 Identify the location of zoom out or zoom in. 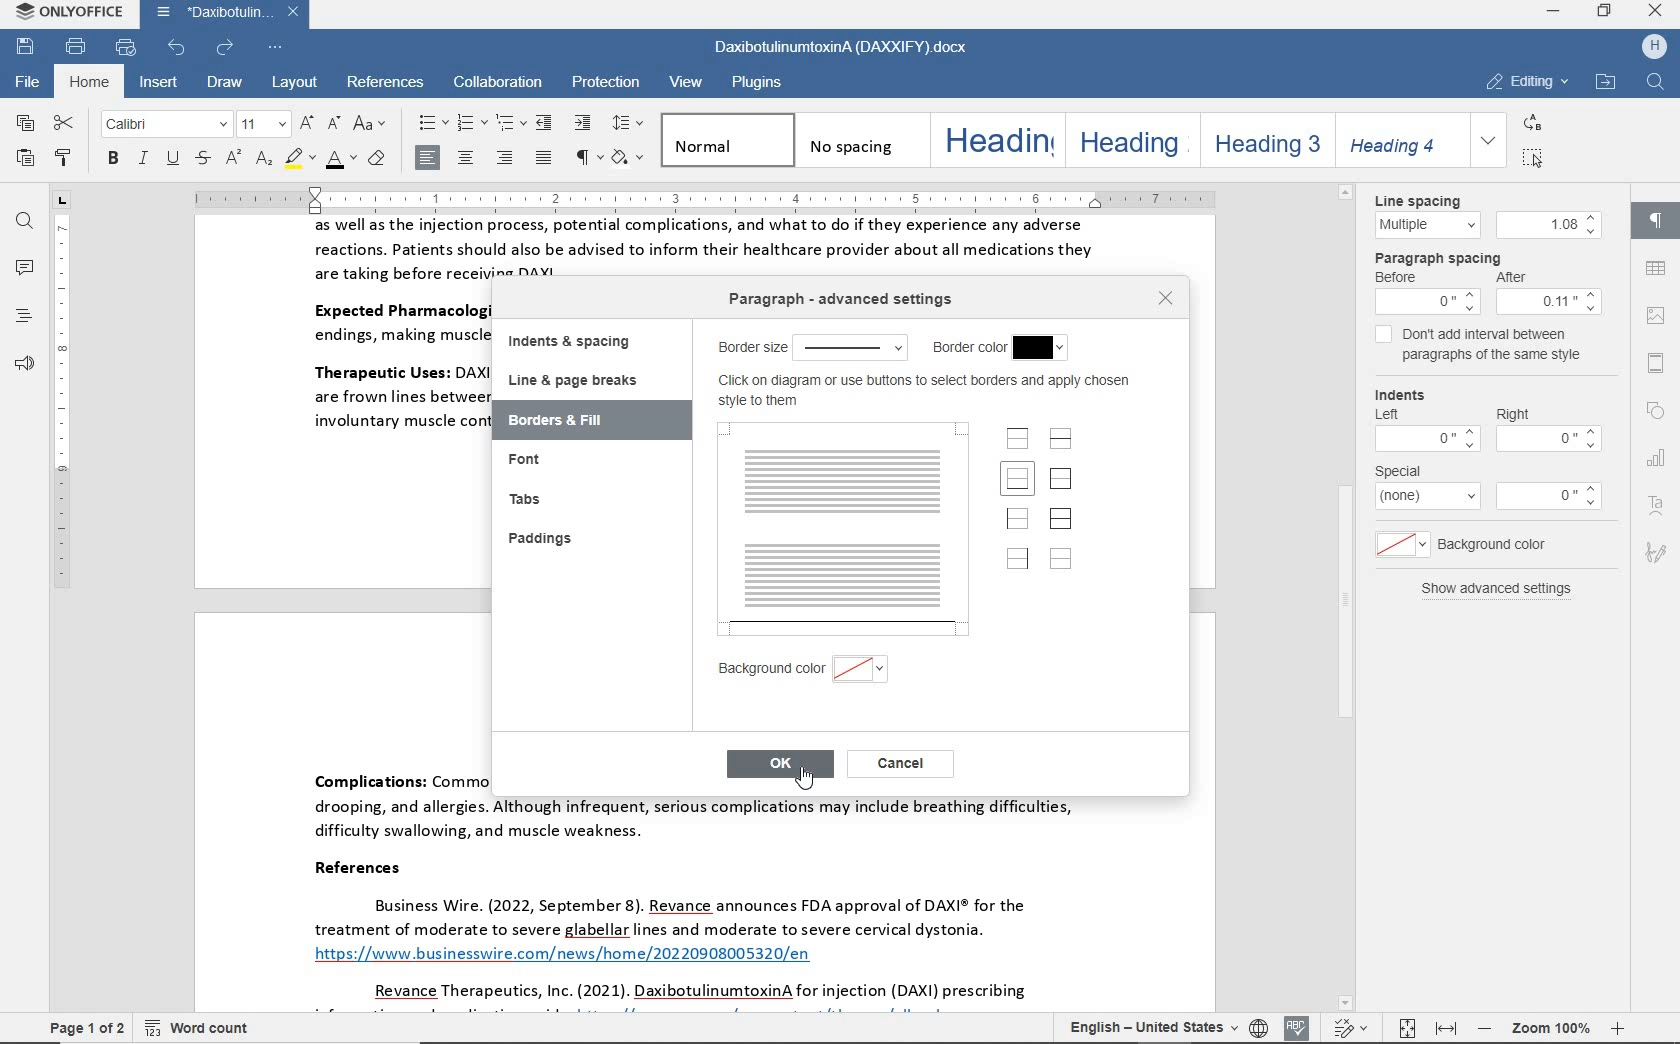
(1550, 1028).